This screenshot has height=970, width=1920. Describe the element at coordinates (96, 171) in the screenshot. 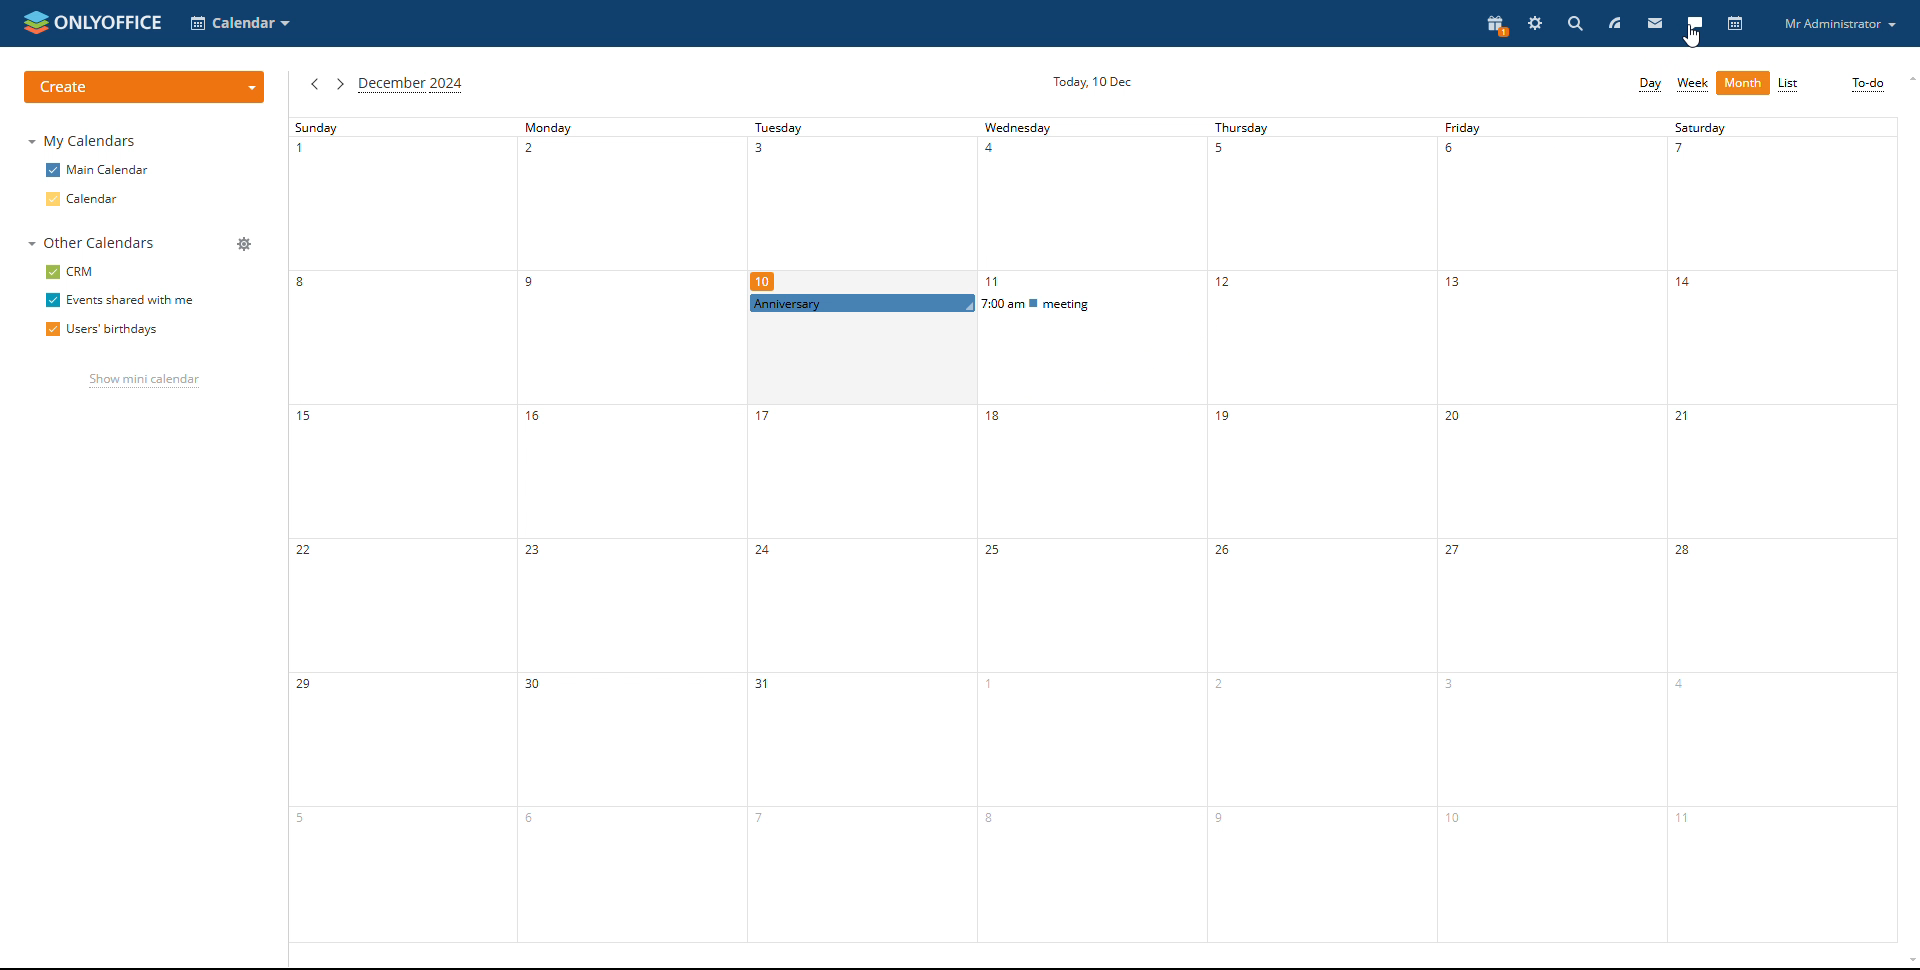

I see `main calendar` at that location.